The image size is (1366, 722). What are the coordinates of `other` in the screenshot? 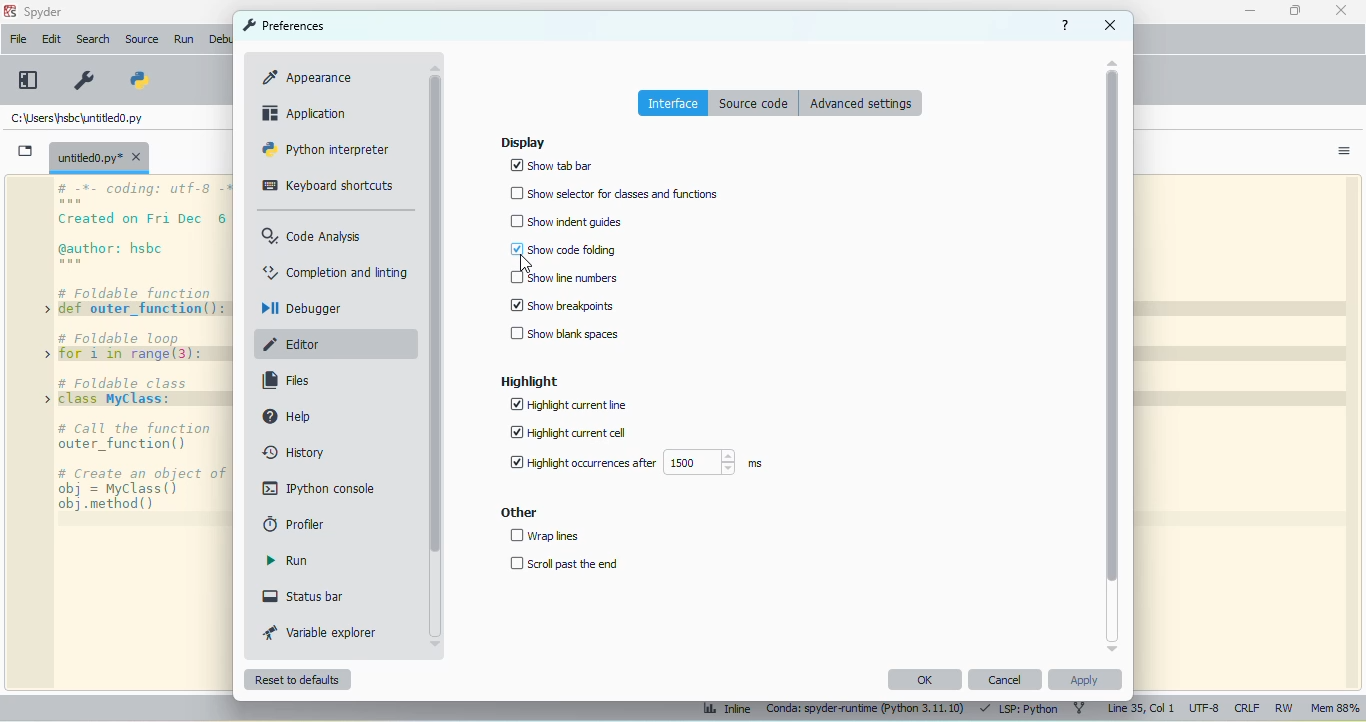 It's located at (517, 512).